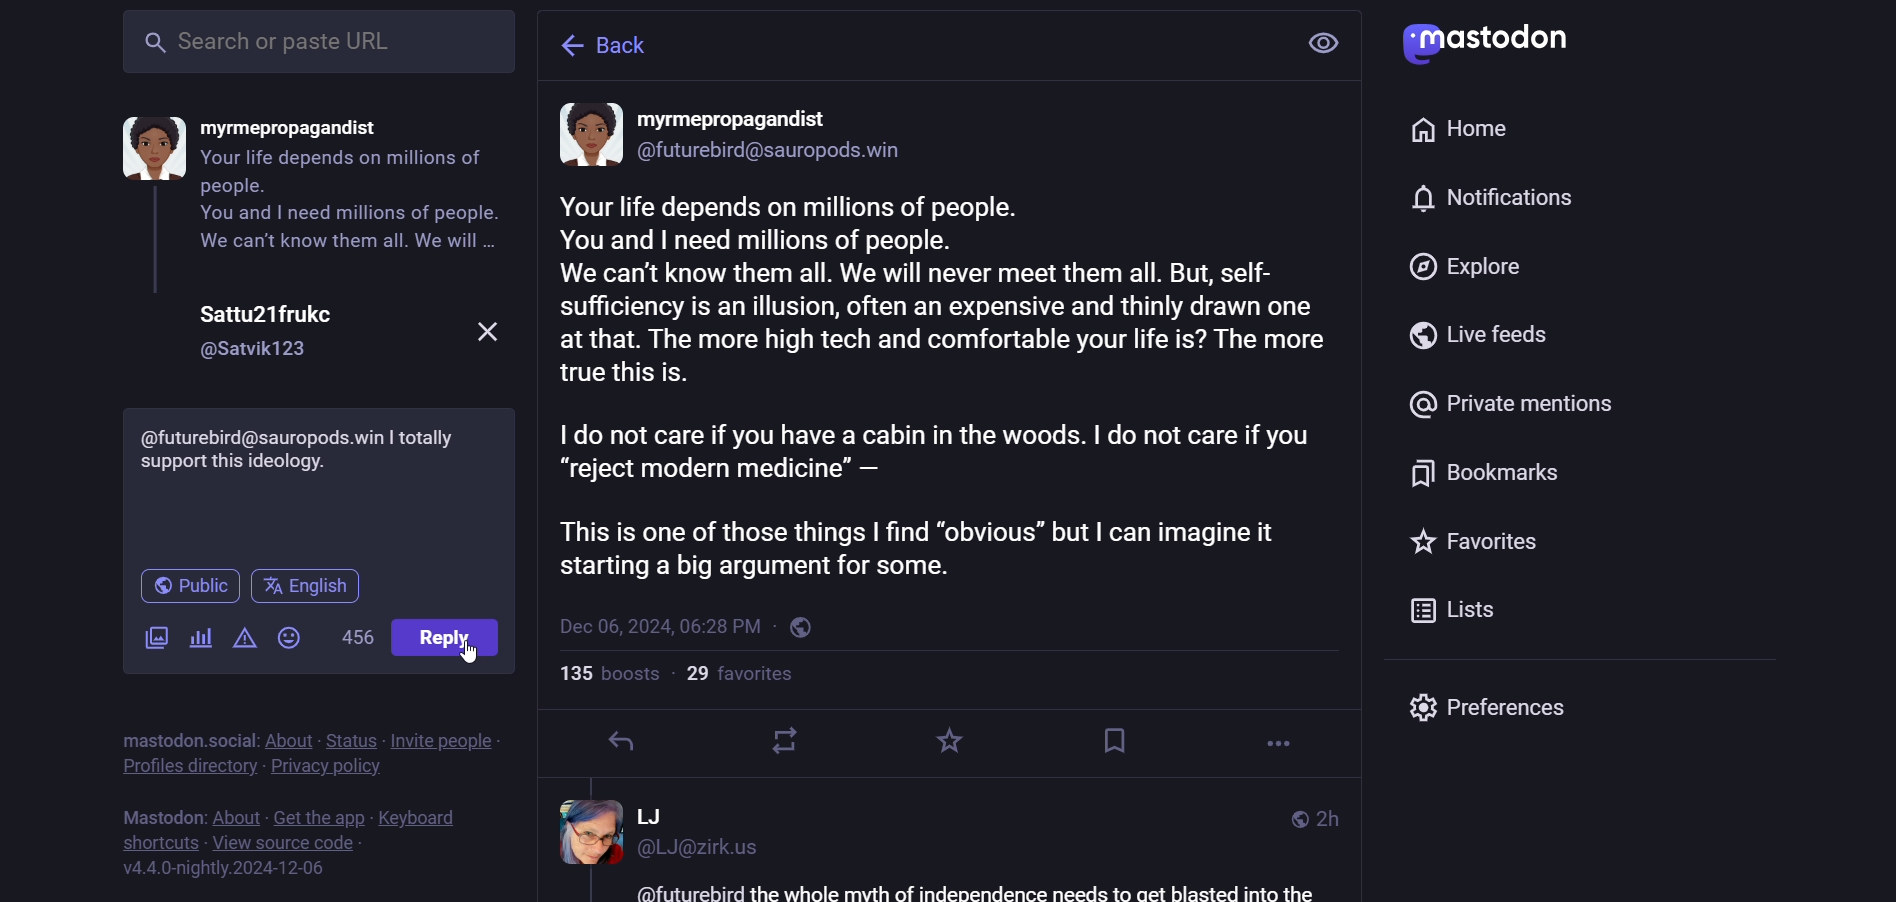 The height and width of the screenshot is (902, 1896). I want to click on invite people, so click(448, 740).